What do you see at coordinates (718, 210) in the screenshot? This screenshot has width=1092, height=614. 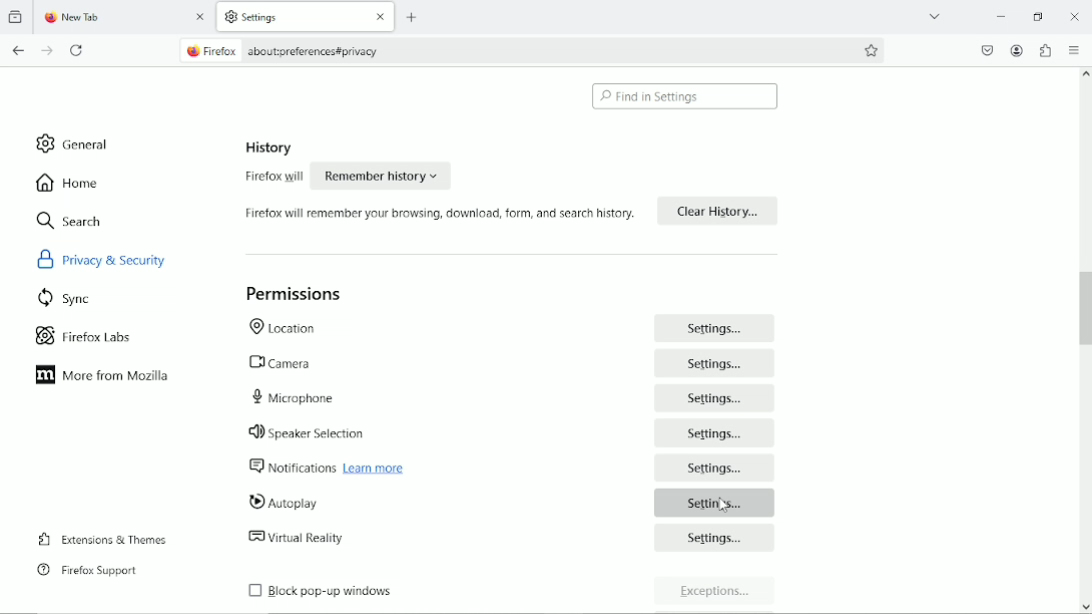 I see `Clear History...` at bounding box center [718, 210].